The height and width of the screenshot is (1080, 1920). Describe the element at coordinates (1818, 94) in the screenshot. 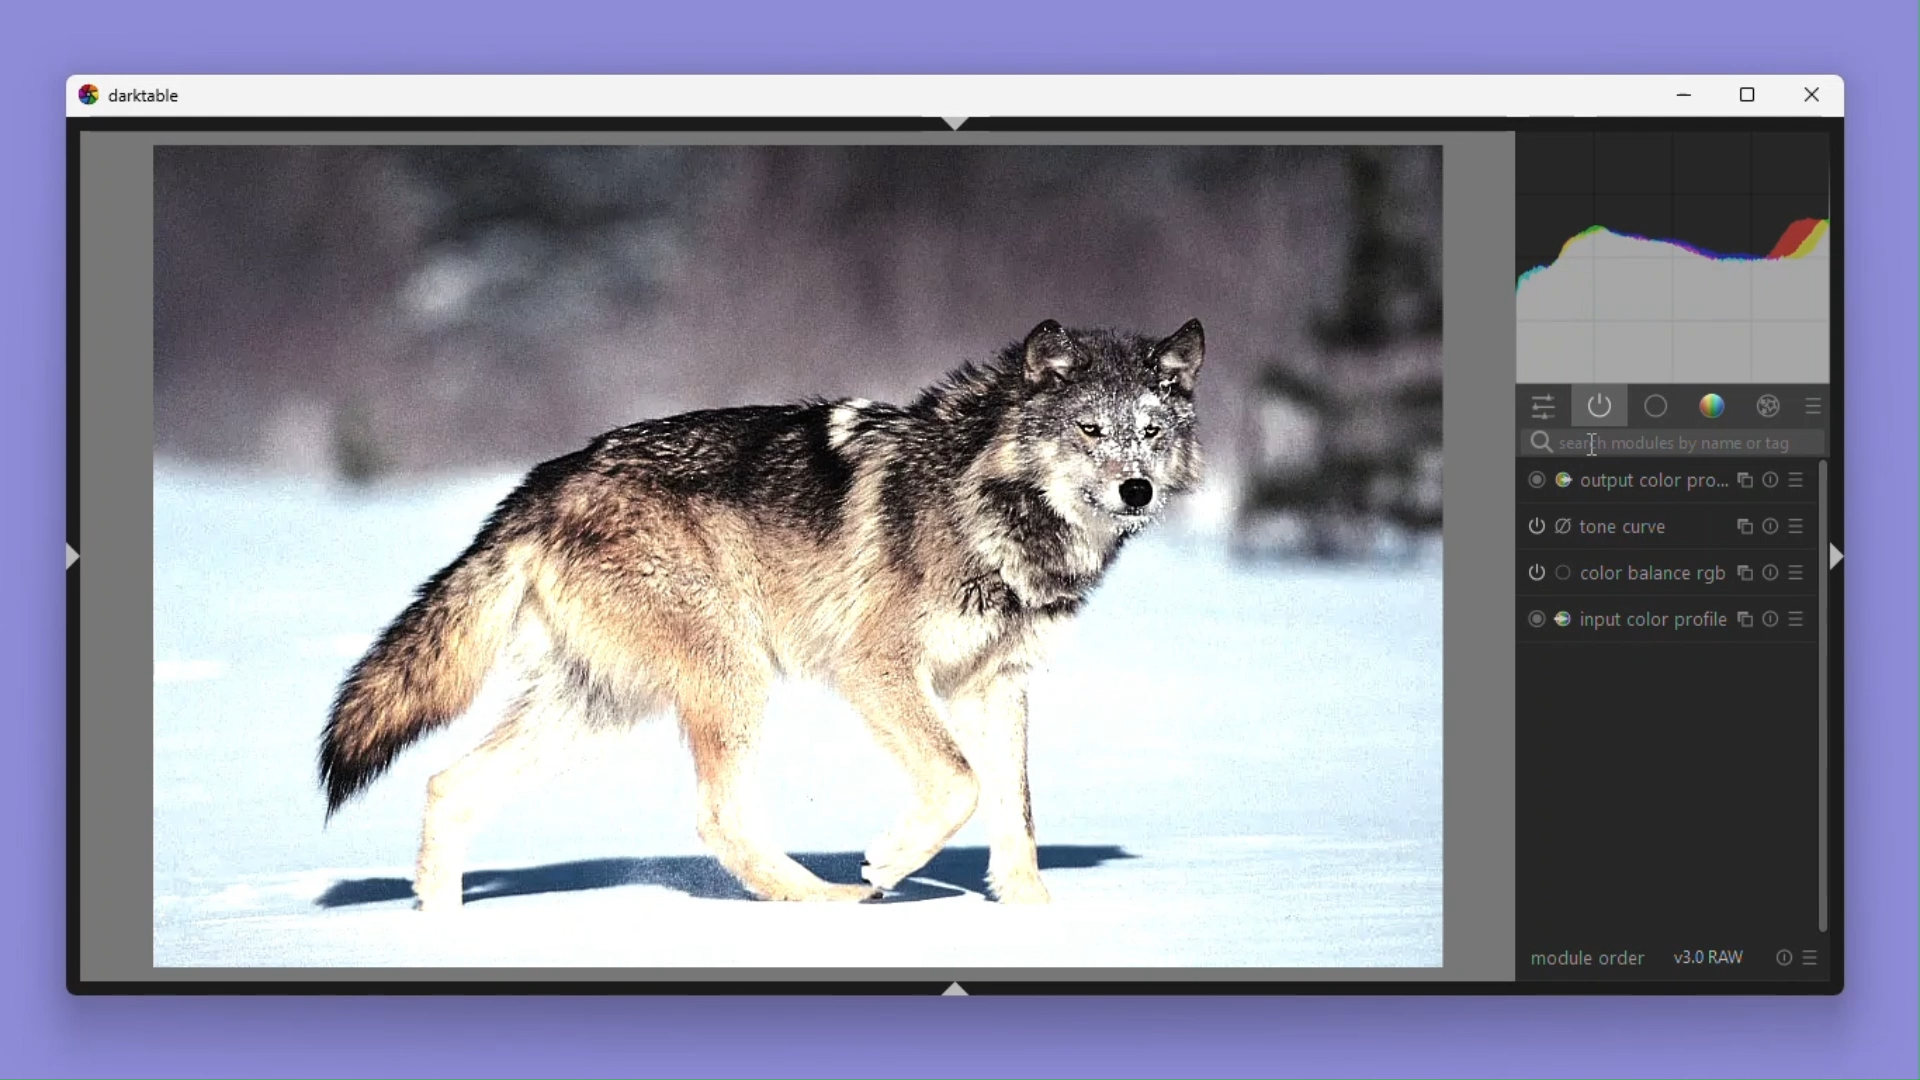

I see `Close ` at that location.